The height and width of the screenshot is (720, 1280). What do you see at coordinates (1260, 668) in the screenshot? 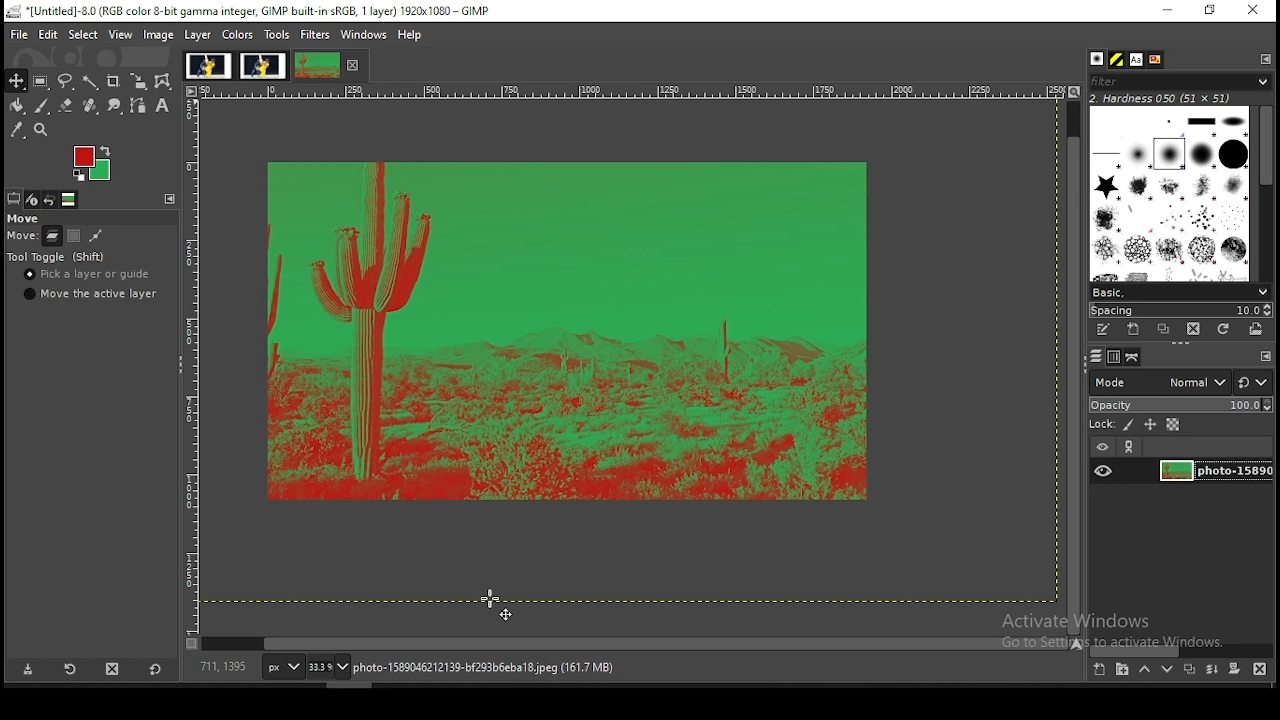
I see `delete this layer` at bounding box center [1260, 668].